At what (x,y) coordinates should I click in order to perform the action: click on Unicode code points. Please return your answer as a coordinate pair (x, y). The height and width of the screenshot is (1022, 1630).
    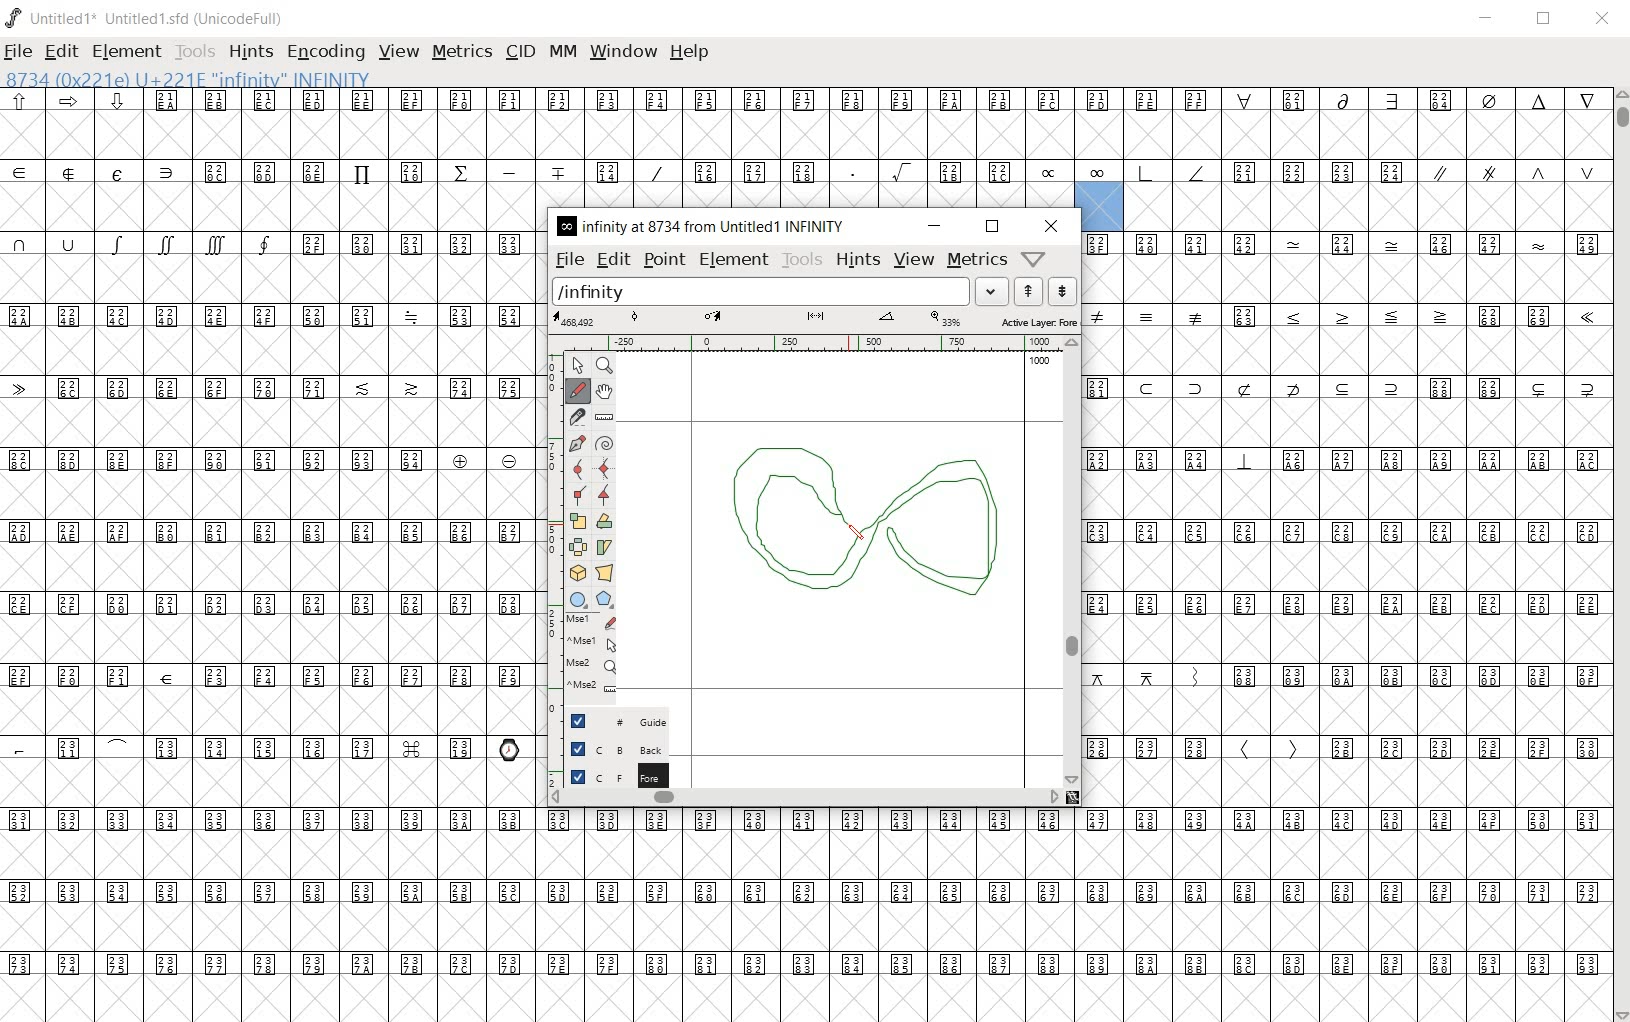
    Looking at the image, I should click on (1316, 172).